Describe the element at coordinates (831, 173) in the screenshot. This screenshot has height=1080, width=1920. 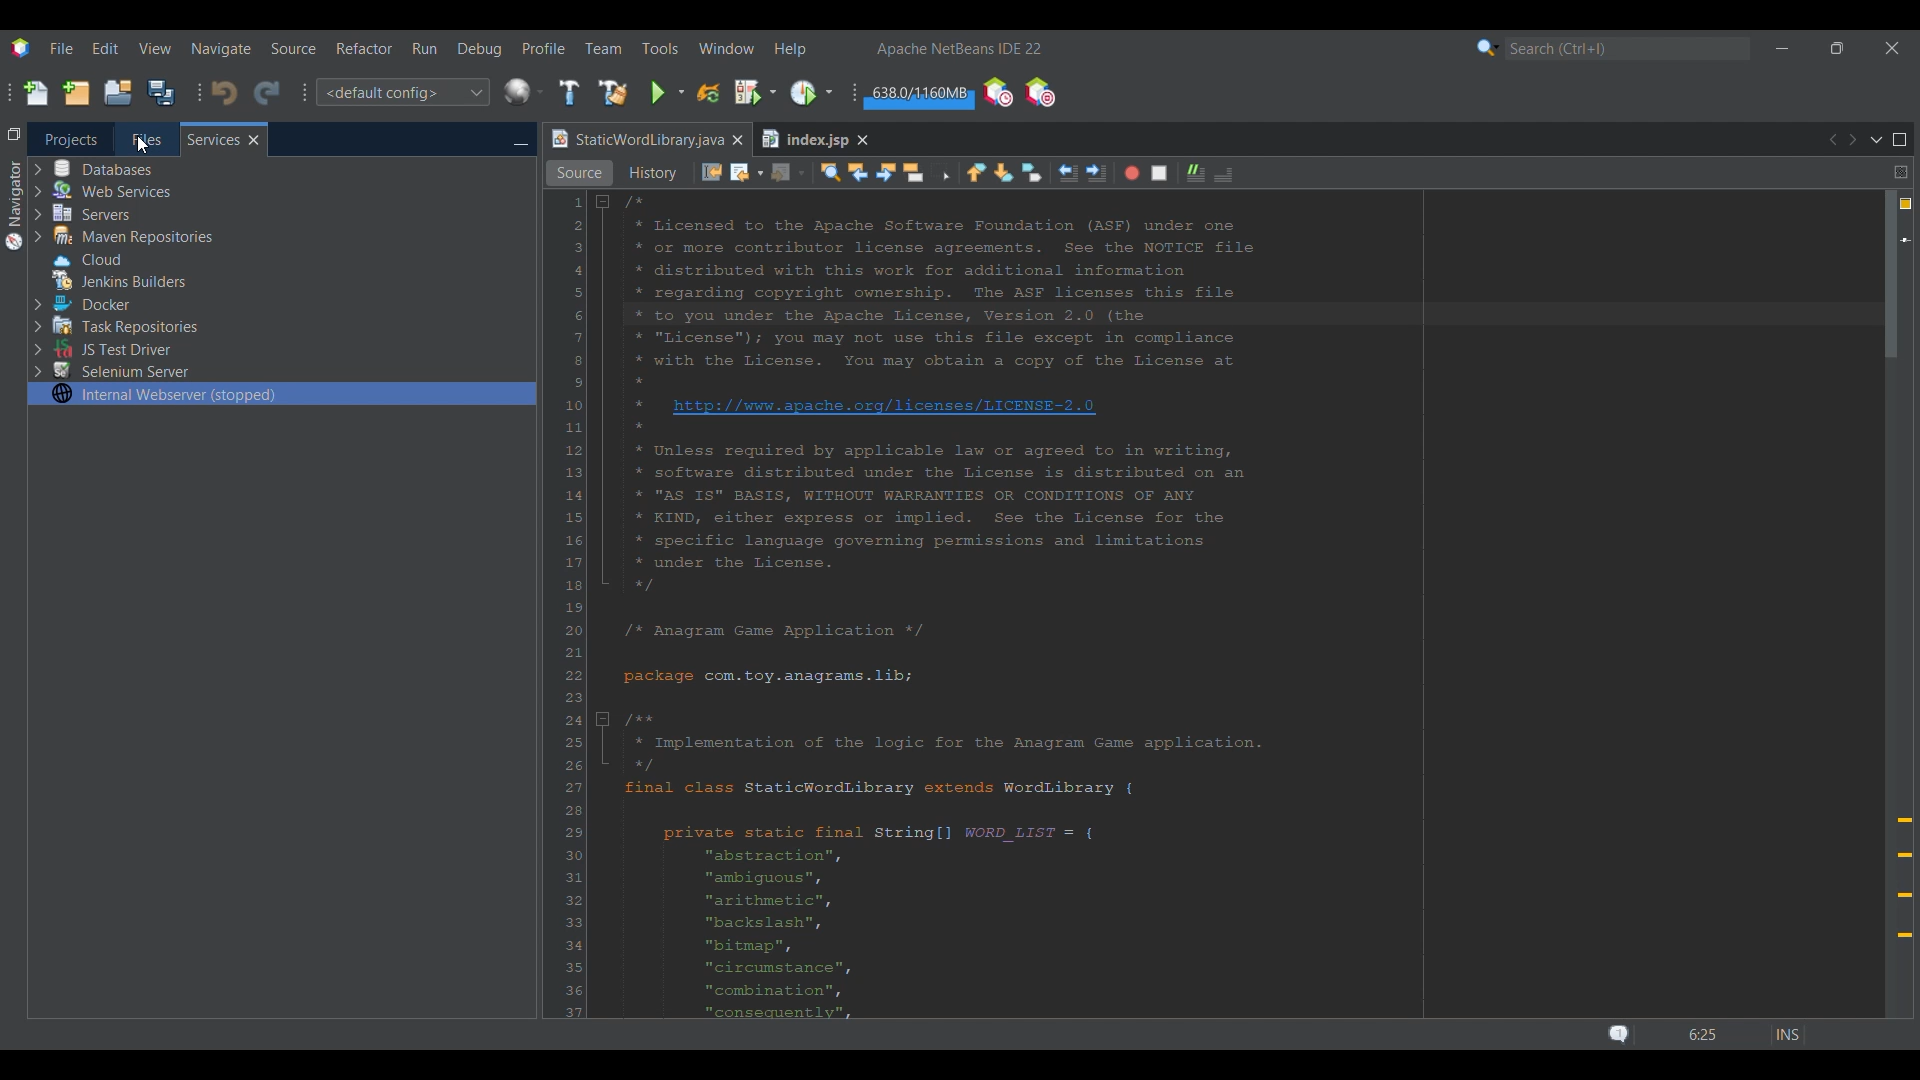
I see `Find selection` at that location.